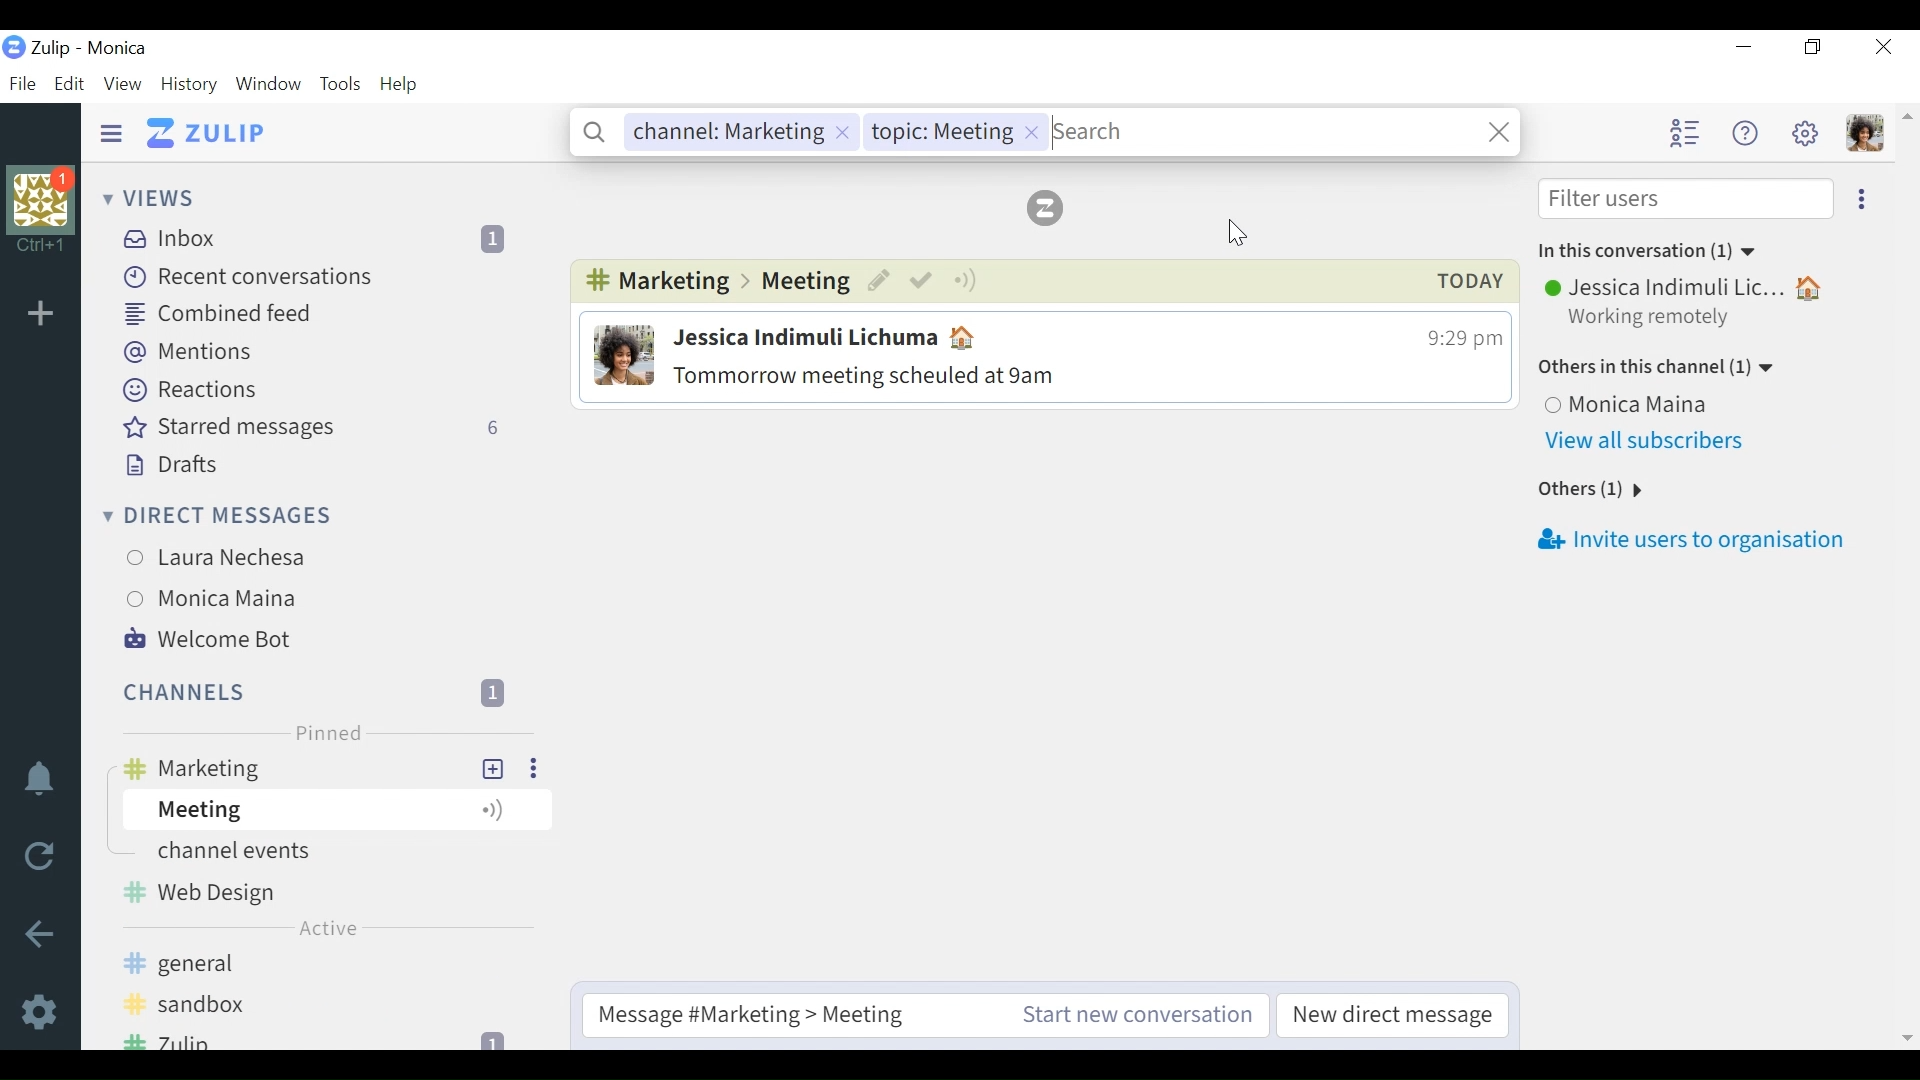 The image size is (1920, 1080). Describe the element at coordinates (400, 84) in the screenshot. I see `Help` at that location.